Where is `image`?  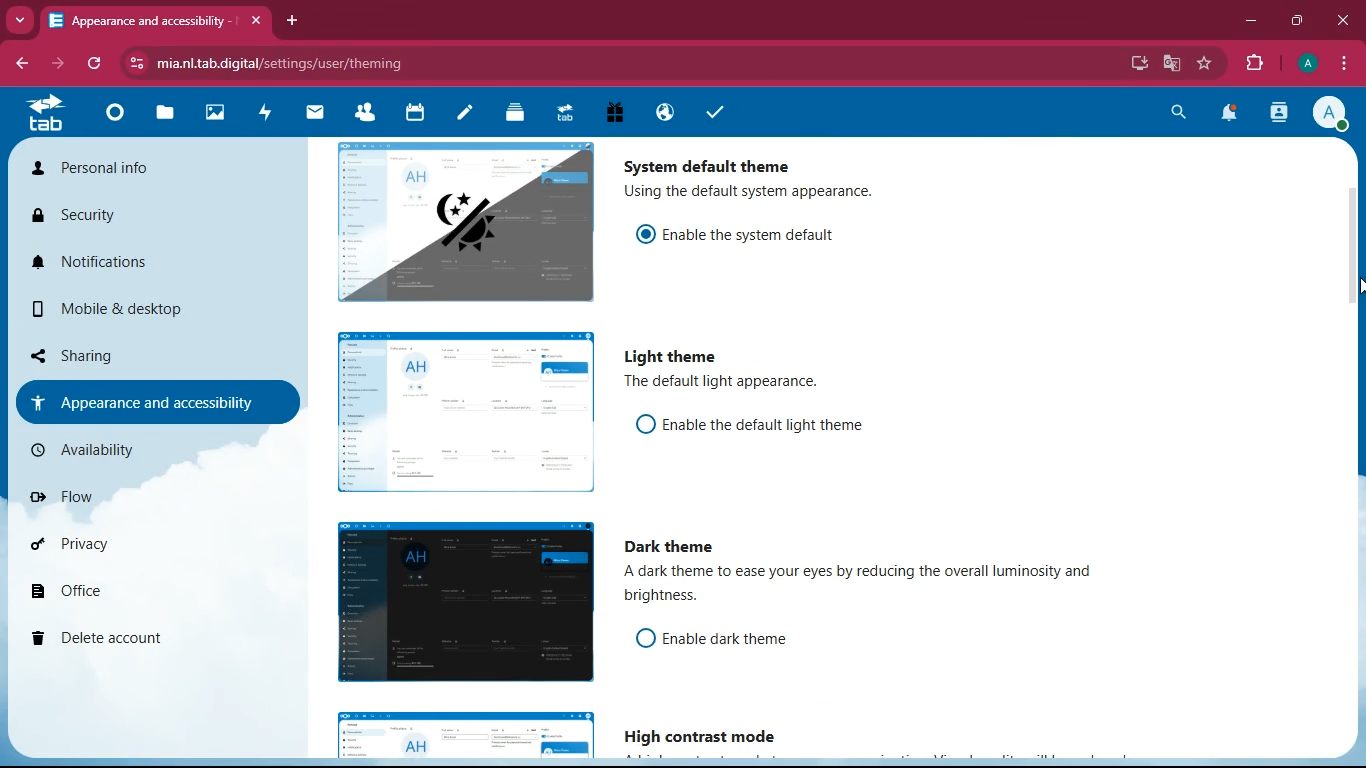
image is located at coordinates (217, 115).